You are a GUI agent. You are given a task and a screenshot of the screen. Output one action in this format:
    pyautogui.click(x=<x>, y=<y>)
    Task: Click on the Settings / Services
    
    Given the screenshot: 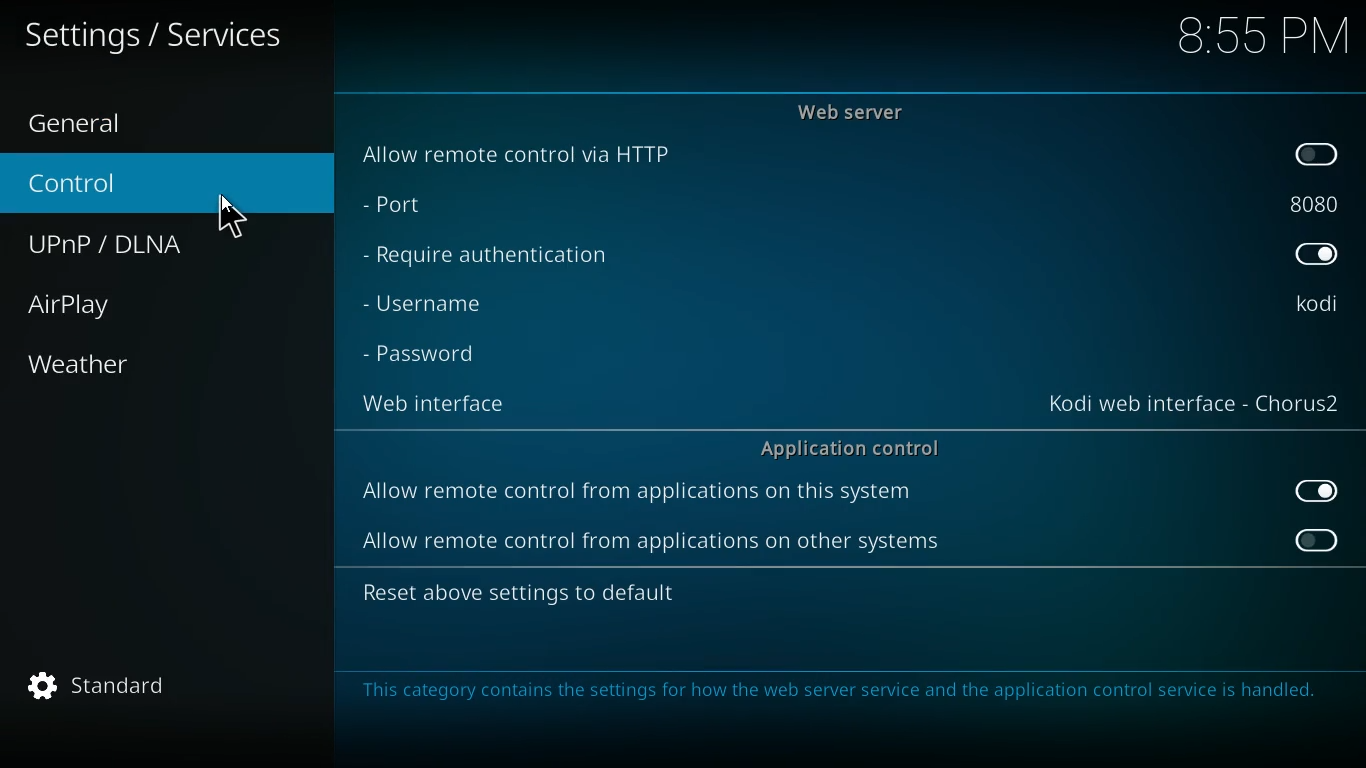 What is the action you would take?
    pyautogui.click(x=157, y=36)
    